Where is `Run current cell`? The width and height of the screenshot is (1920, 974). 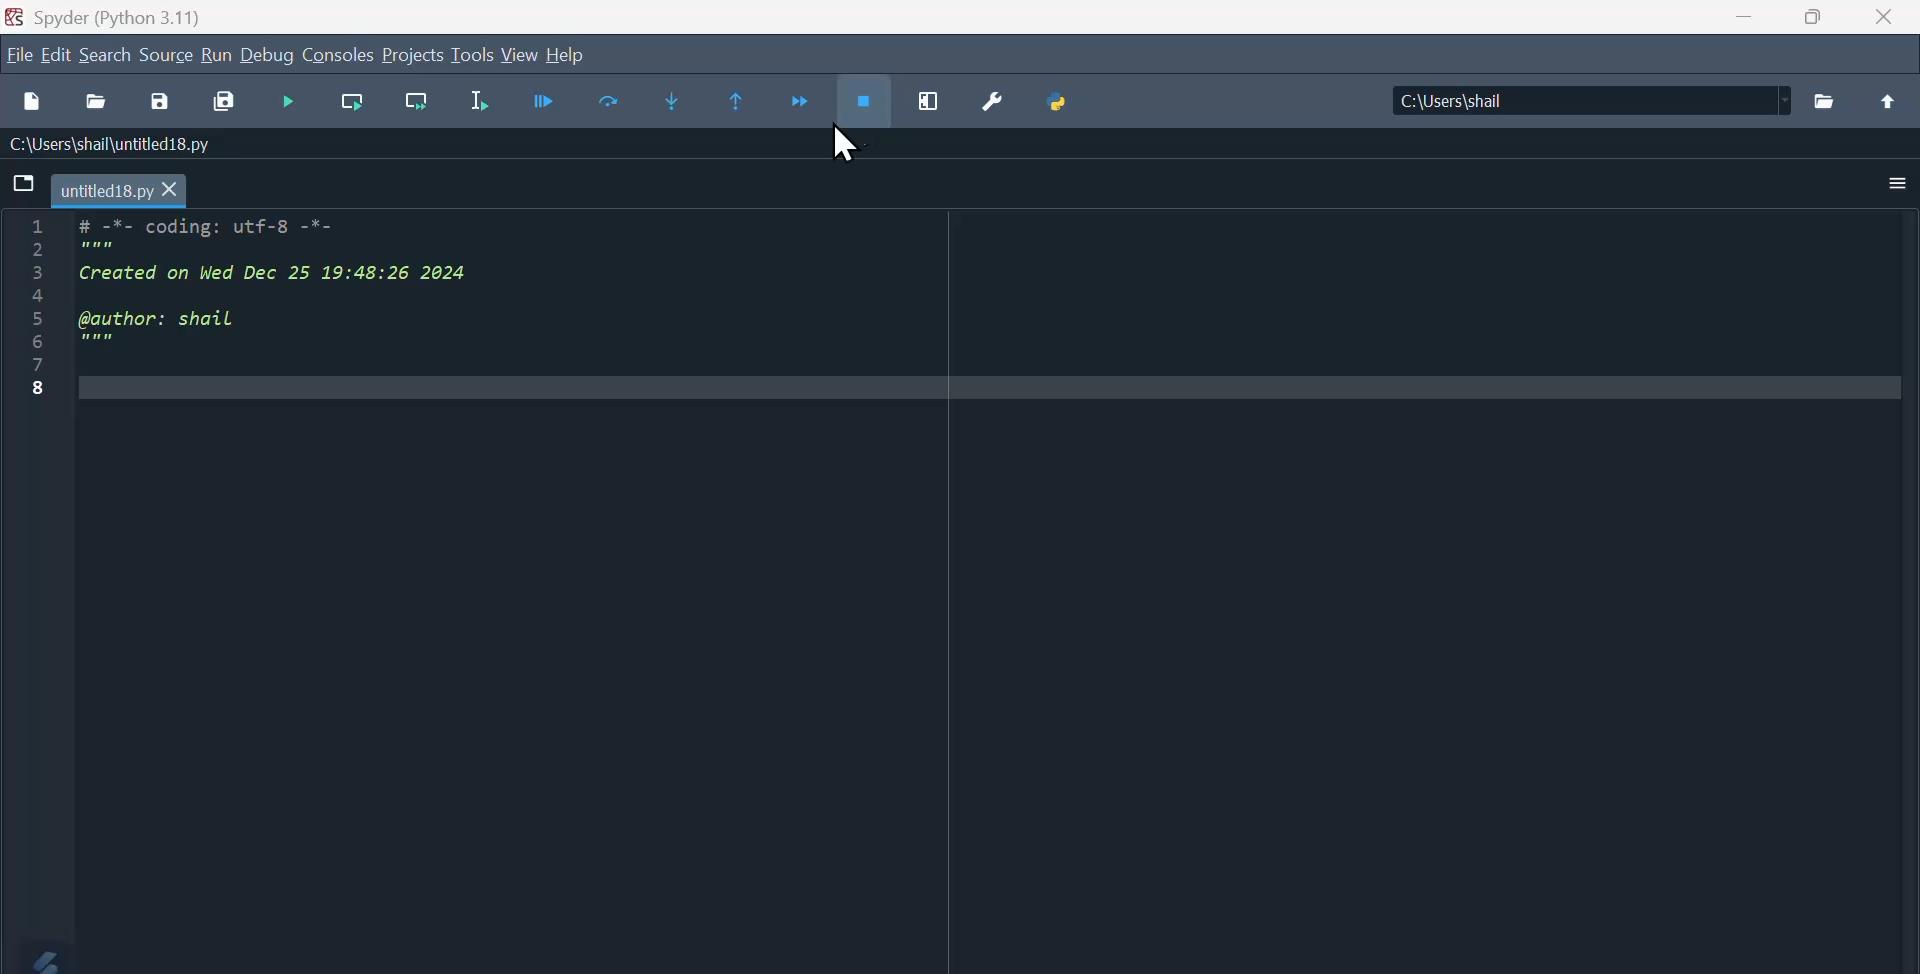 Run current cell is located at coordinates (358, 100).